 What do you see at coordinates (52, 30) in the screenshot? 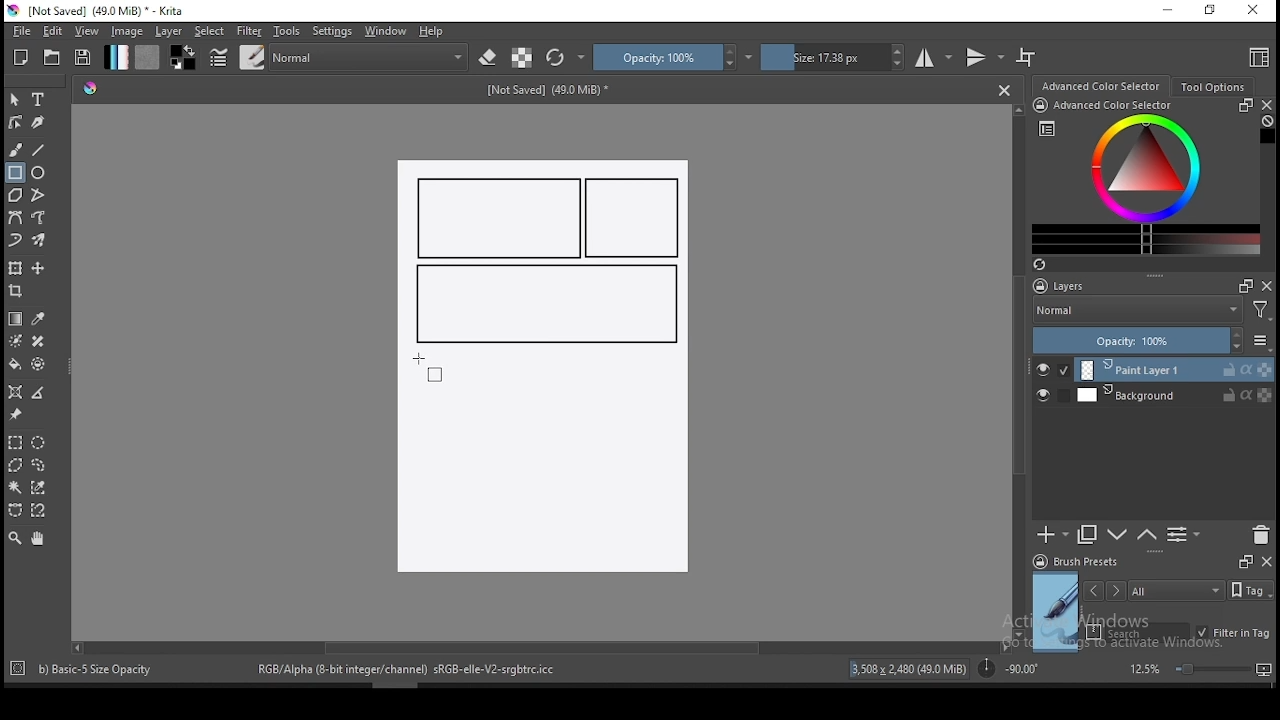
I see `edit` at bounding box center [52, 30].